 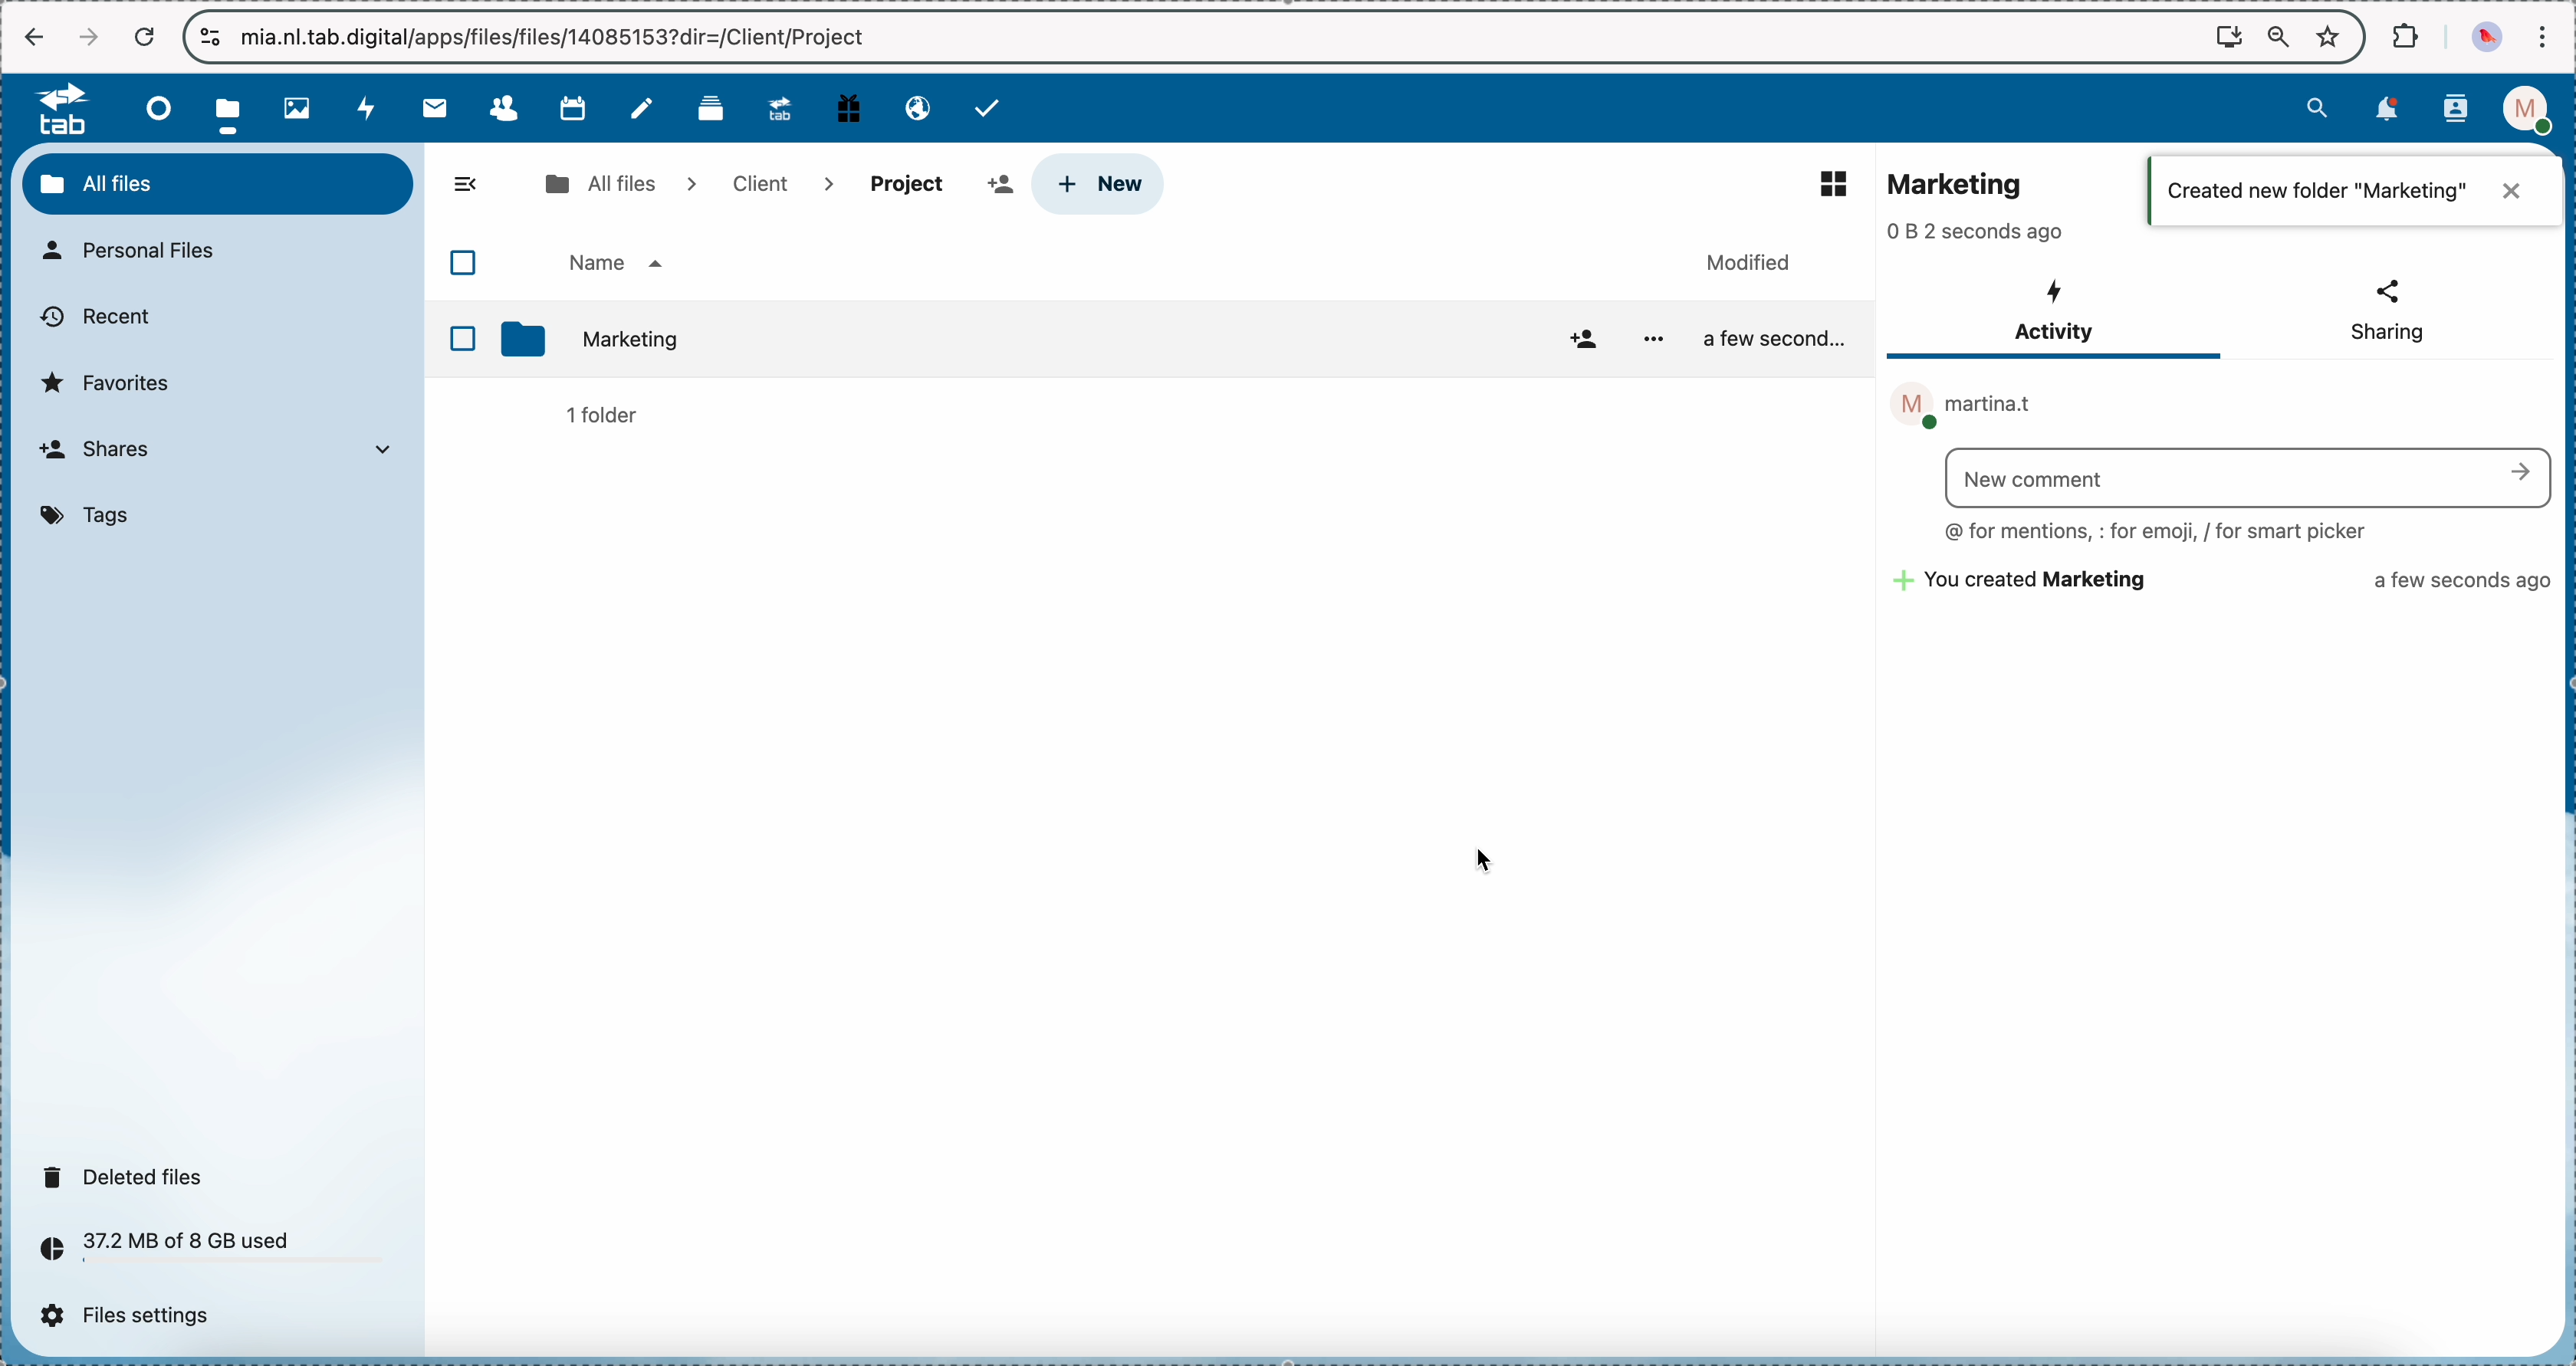 What do you see at coordinates (1655, 339) in the screenshot?
I see `more options` at bounding box center [1655, 339].